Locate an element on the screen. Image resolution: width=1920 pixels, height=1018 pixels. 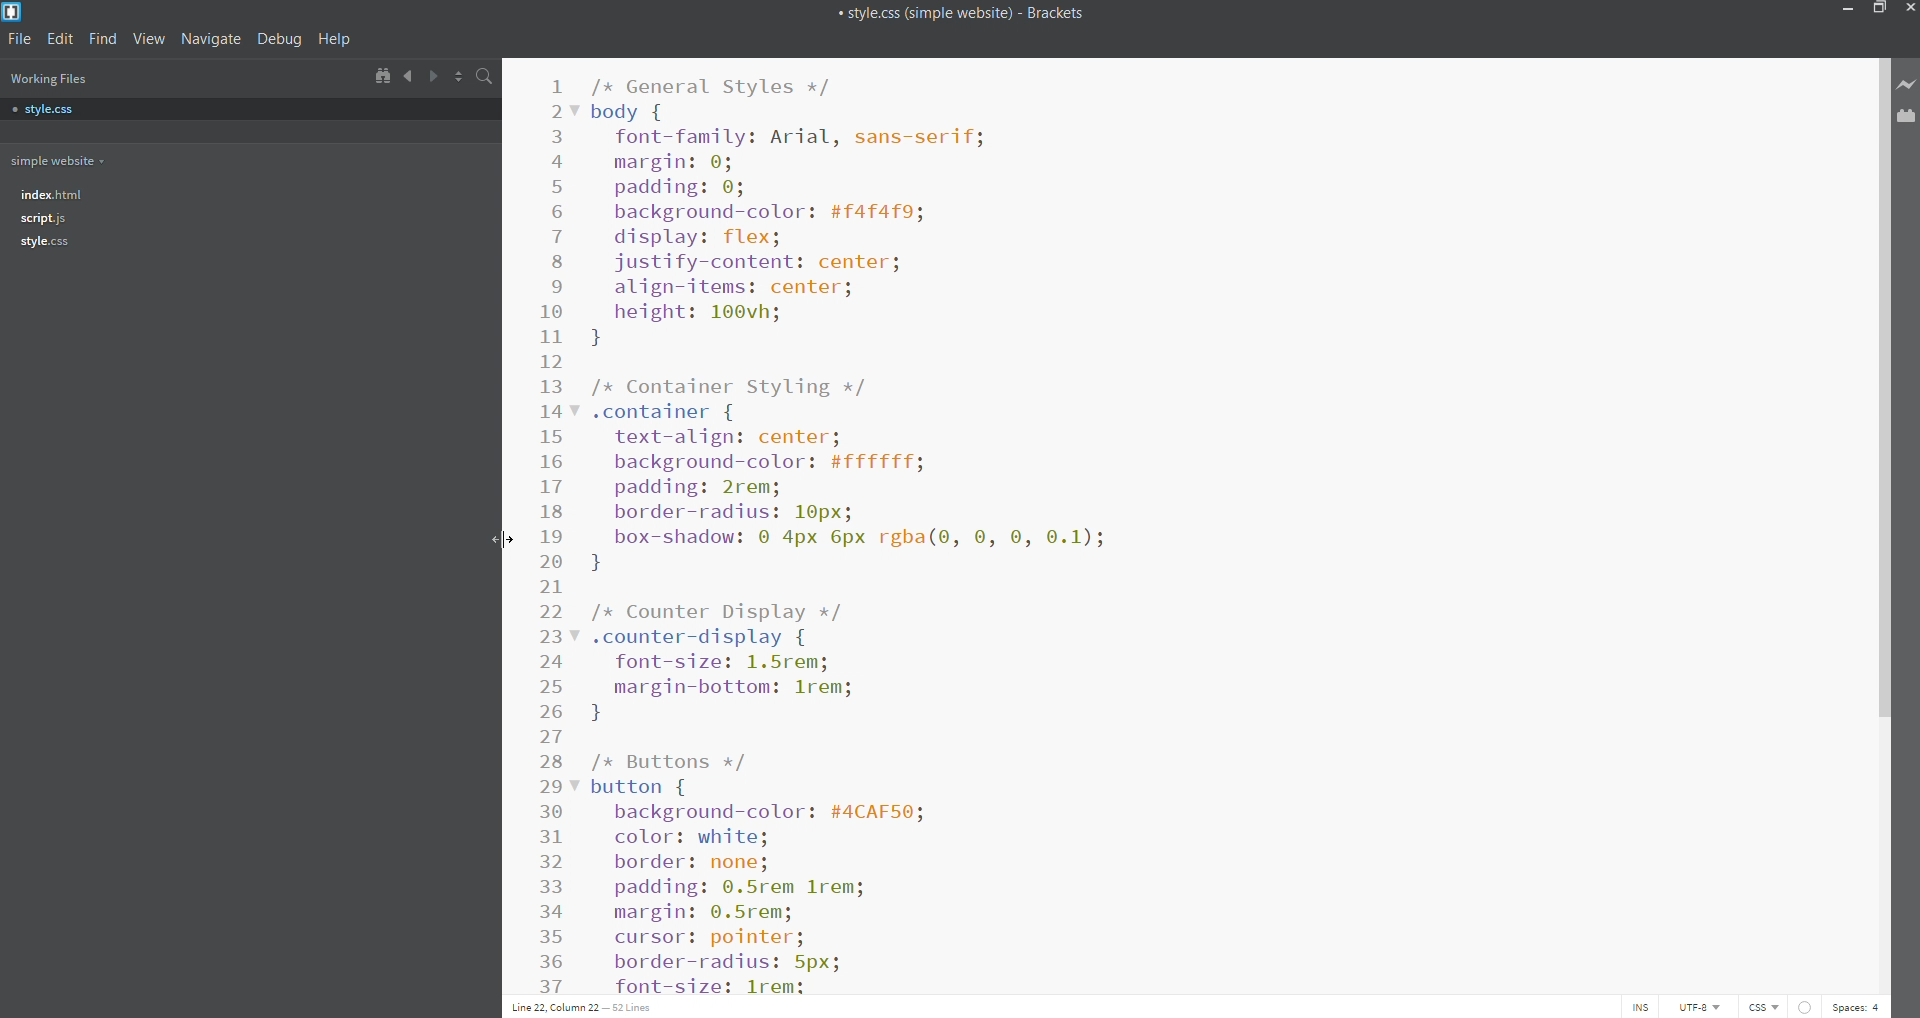
code editor is located at coordinates (1220, 532).